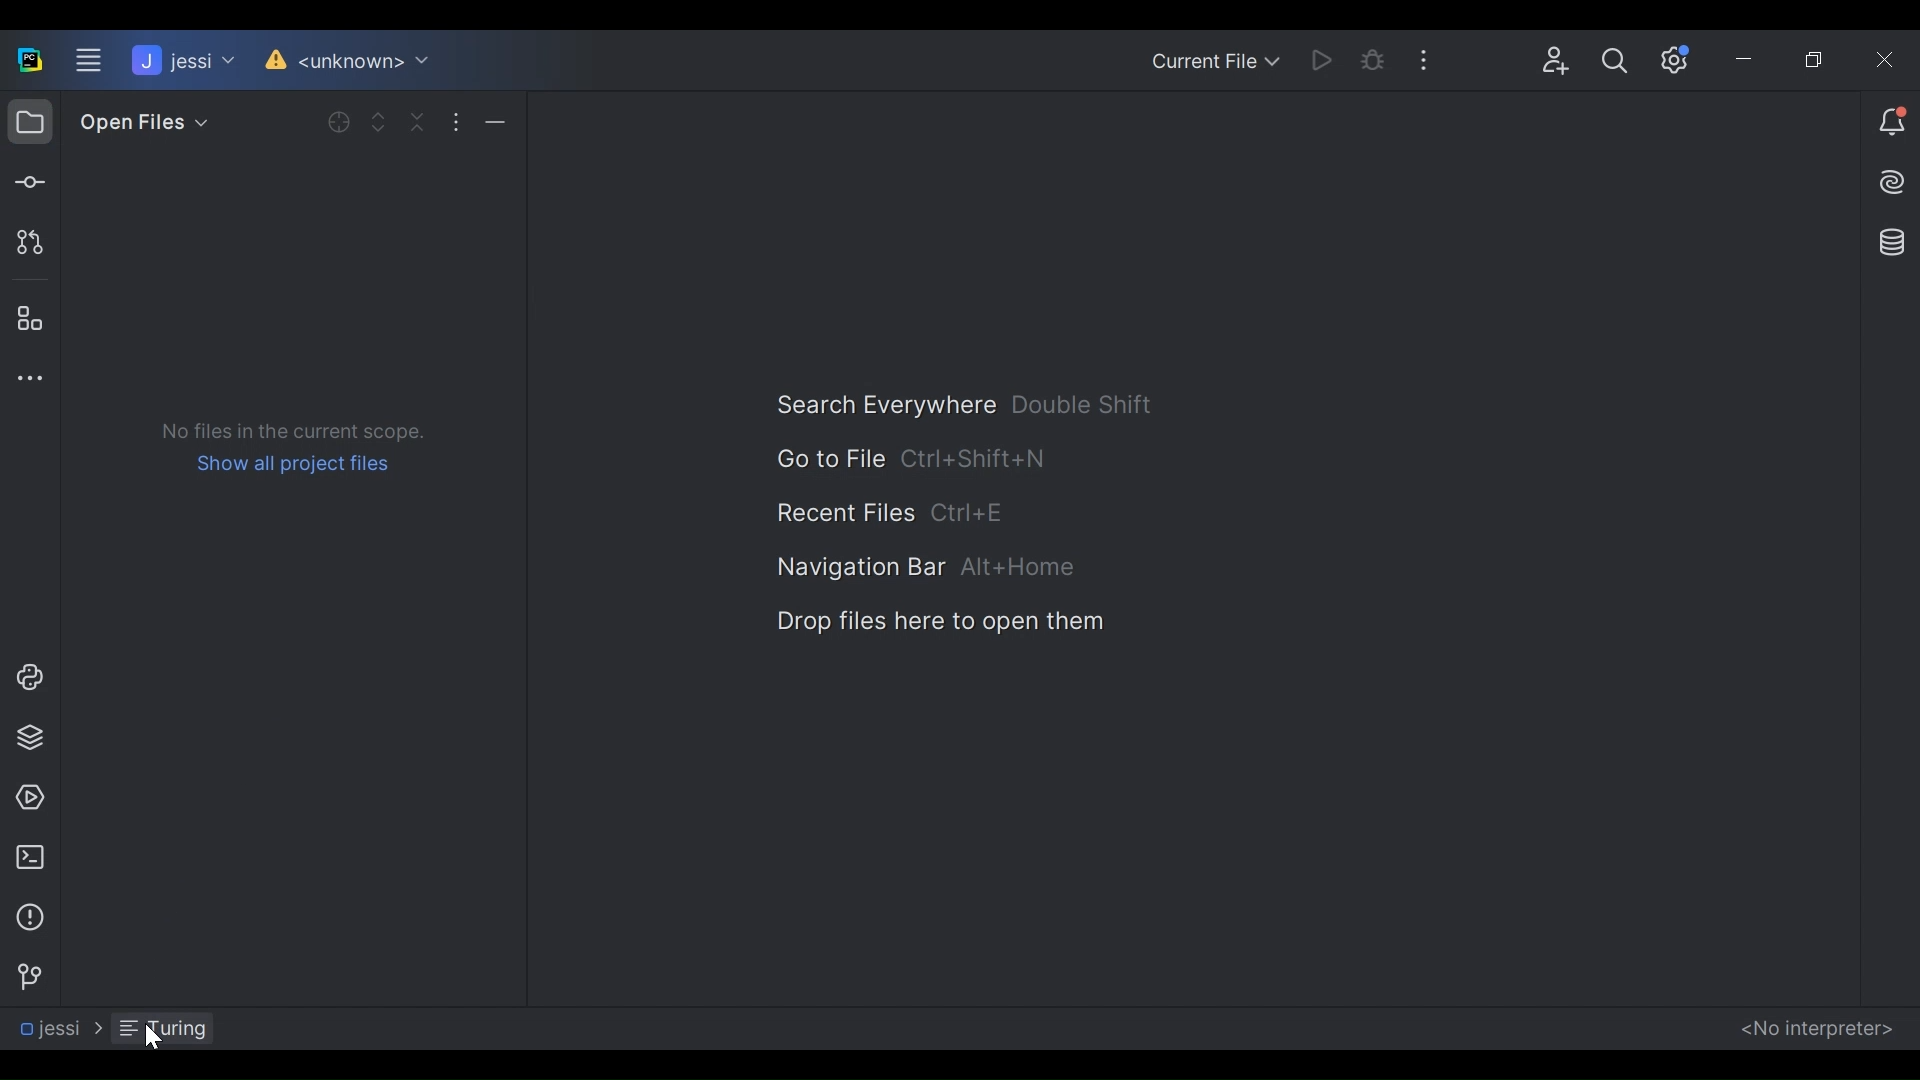  What do you see at coordinates (454, 120) in the screenshot?
I see `More` at bounding box center [454, 120].